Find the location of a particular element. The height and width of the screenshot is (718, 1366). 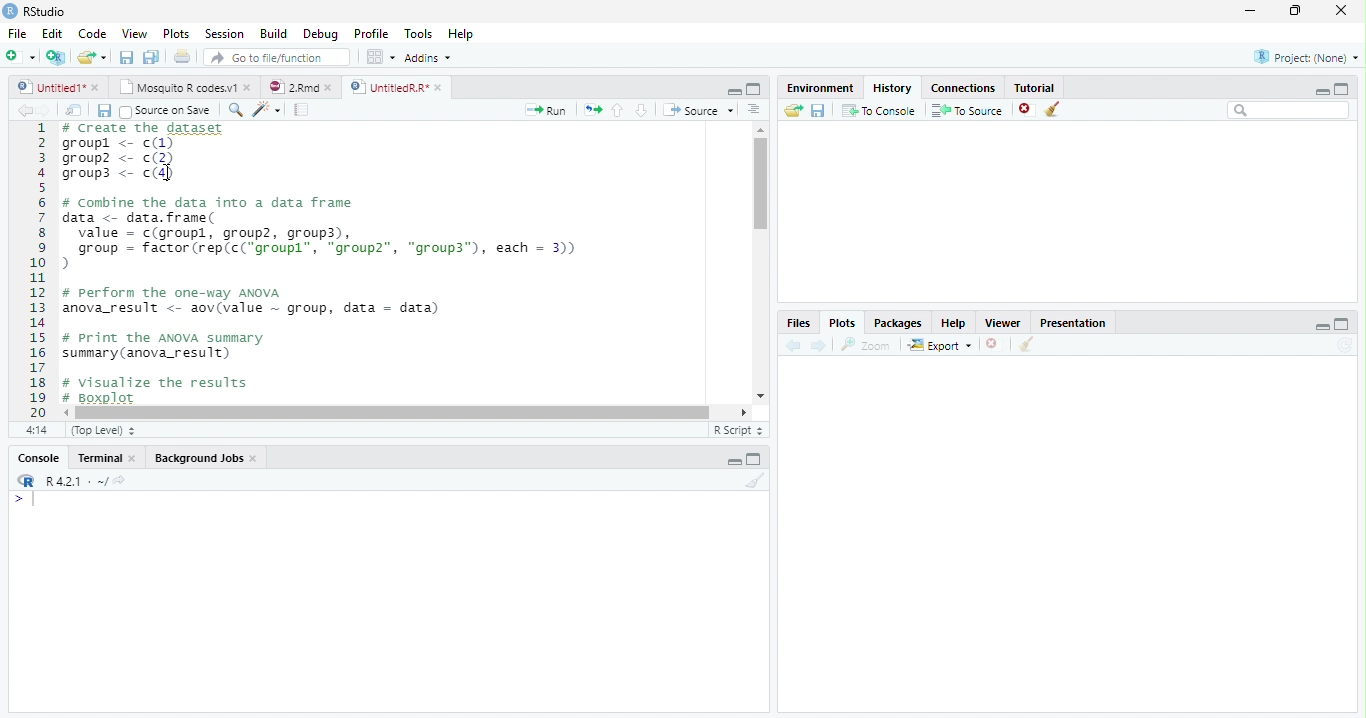

Presentation is located at coordinates (1081, 321).